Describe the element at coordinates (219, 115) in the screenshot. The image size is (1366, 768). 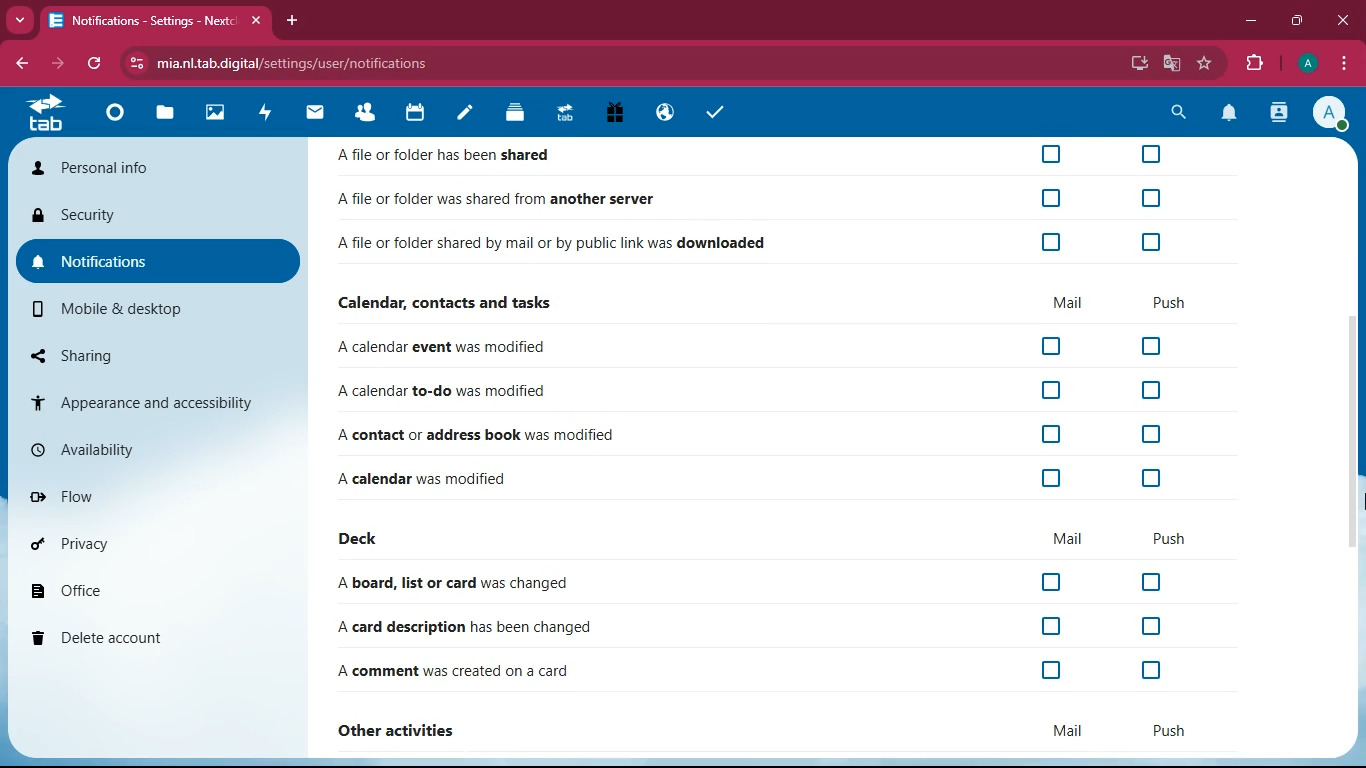
I see `images` at that location.